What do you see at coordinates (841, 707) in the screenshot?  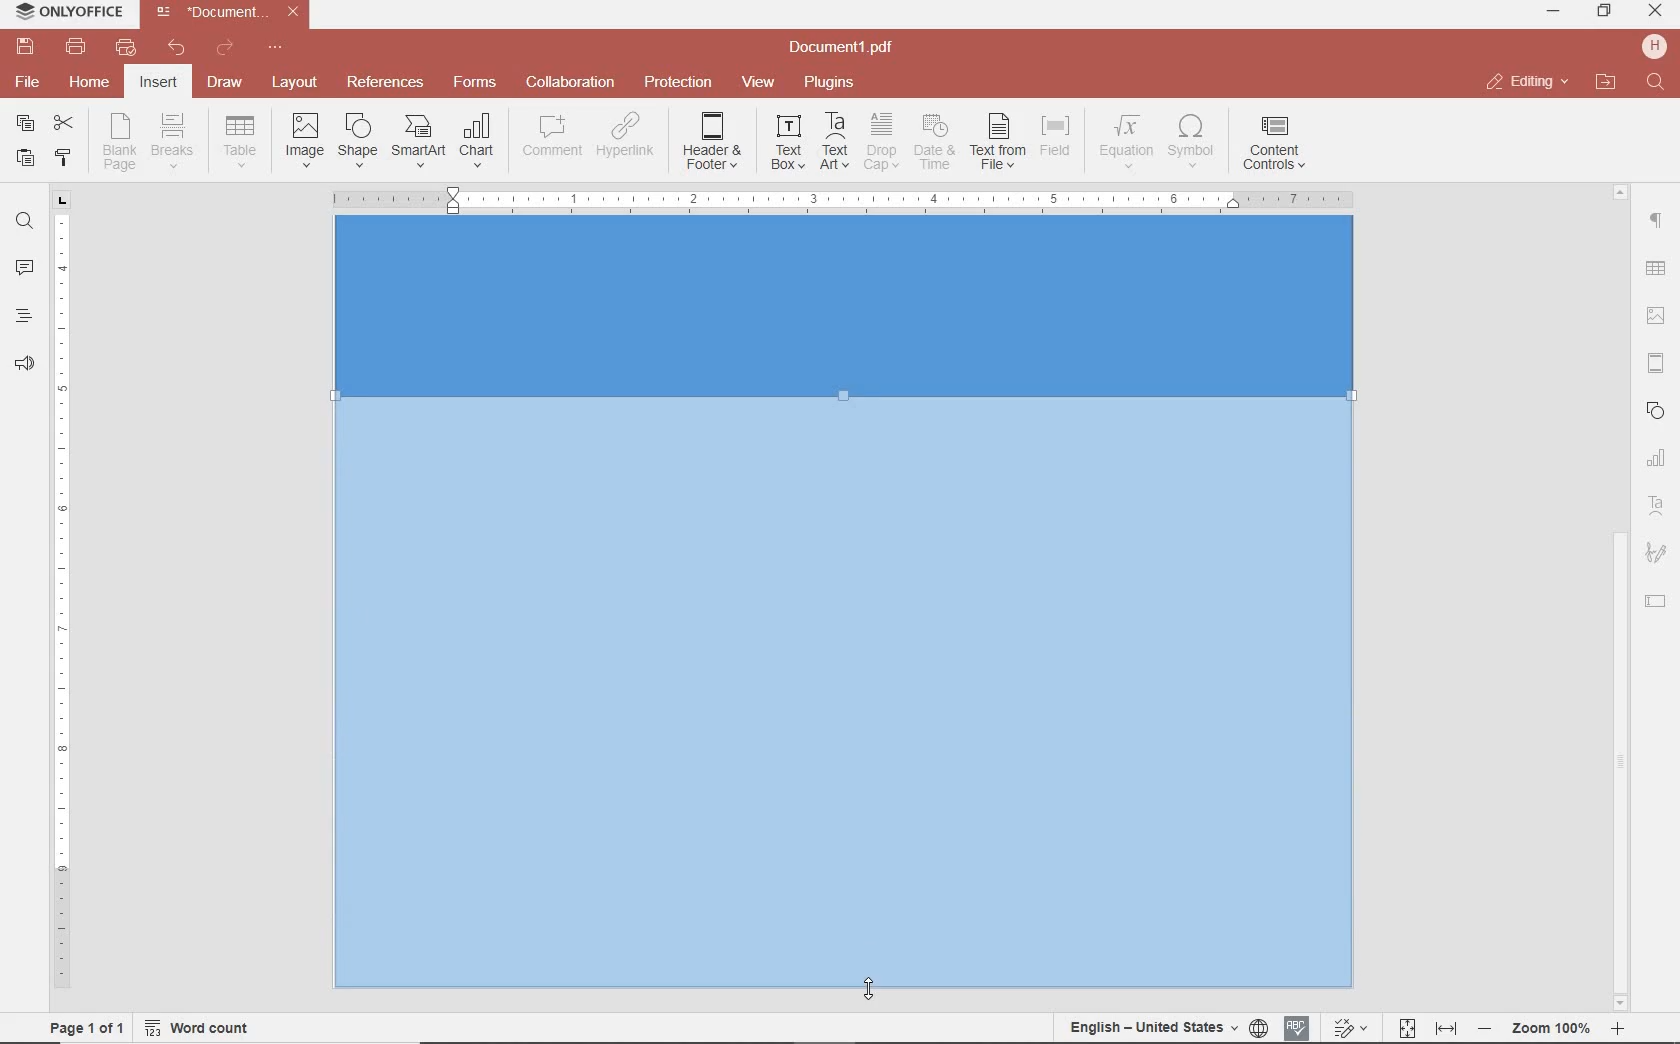 I see `DRAGGING TO EXPAND RECTANGLE` at bounding box center [841, 707].